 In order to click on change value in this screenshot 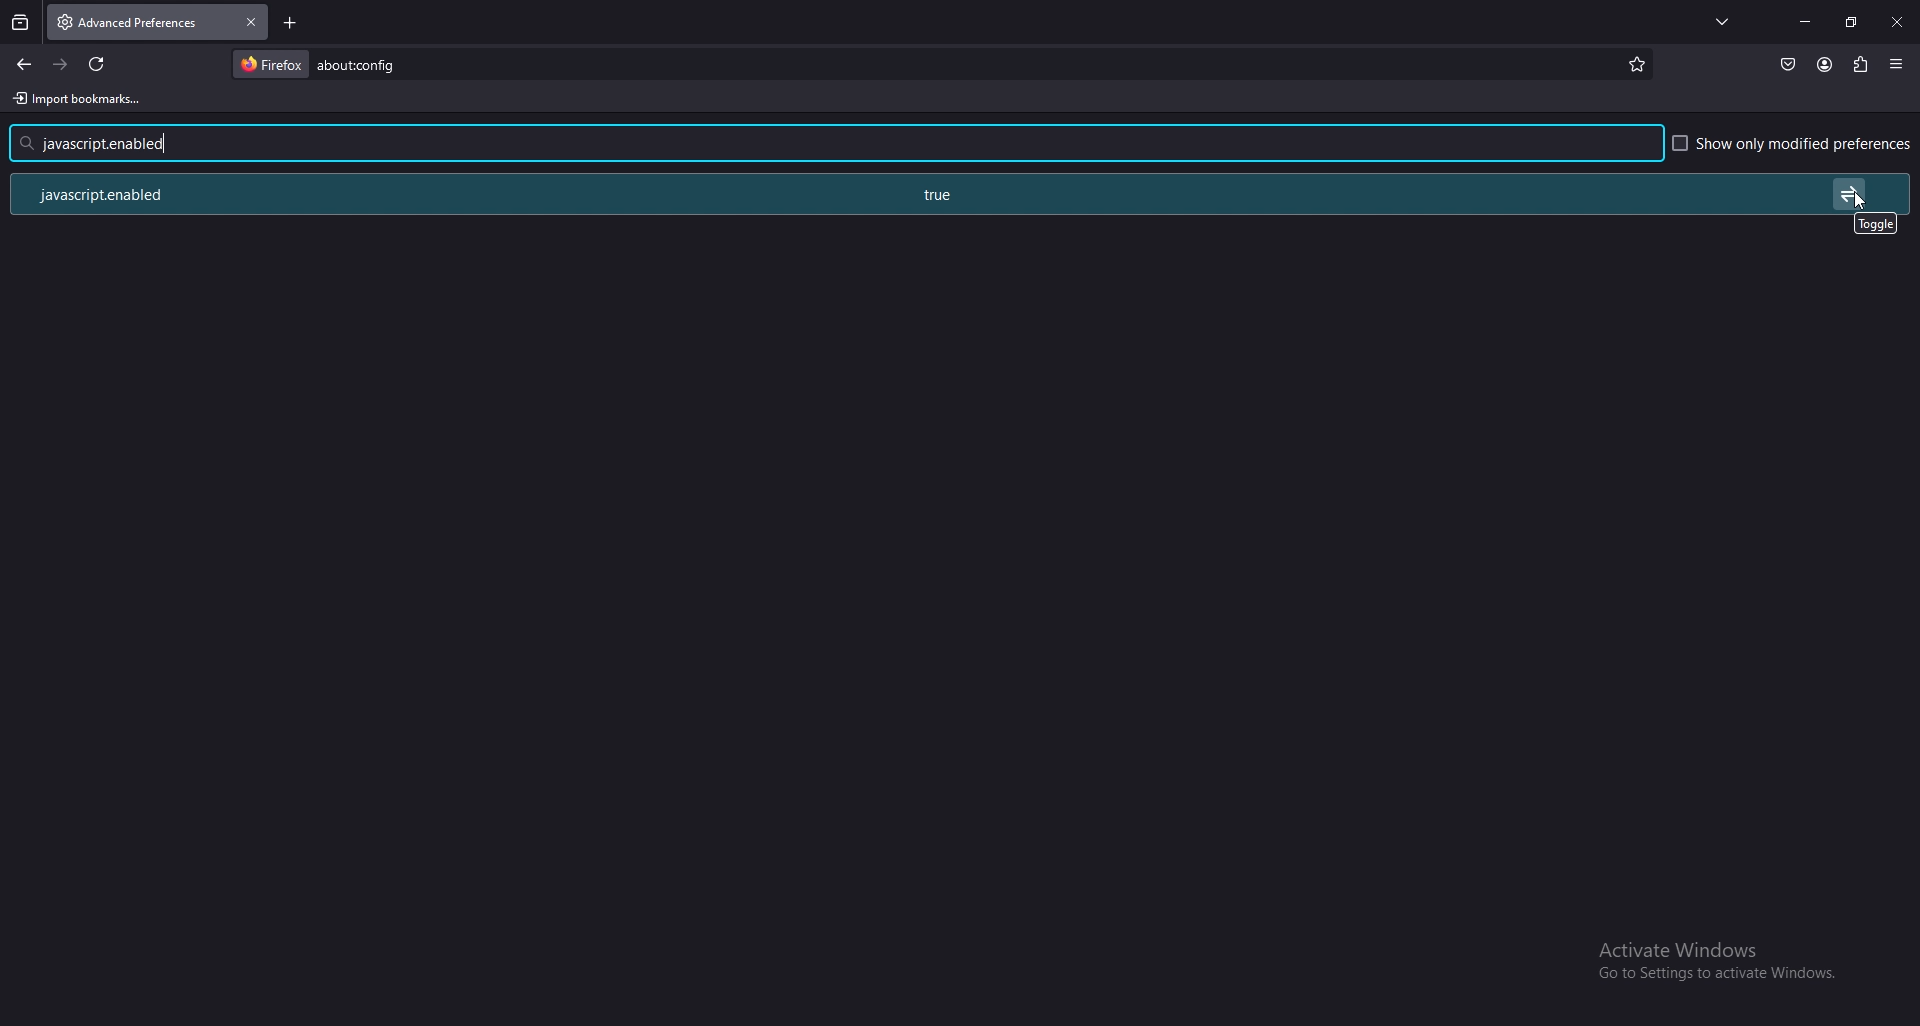, I will do `click(1850, 193)`.